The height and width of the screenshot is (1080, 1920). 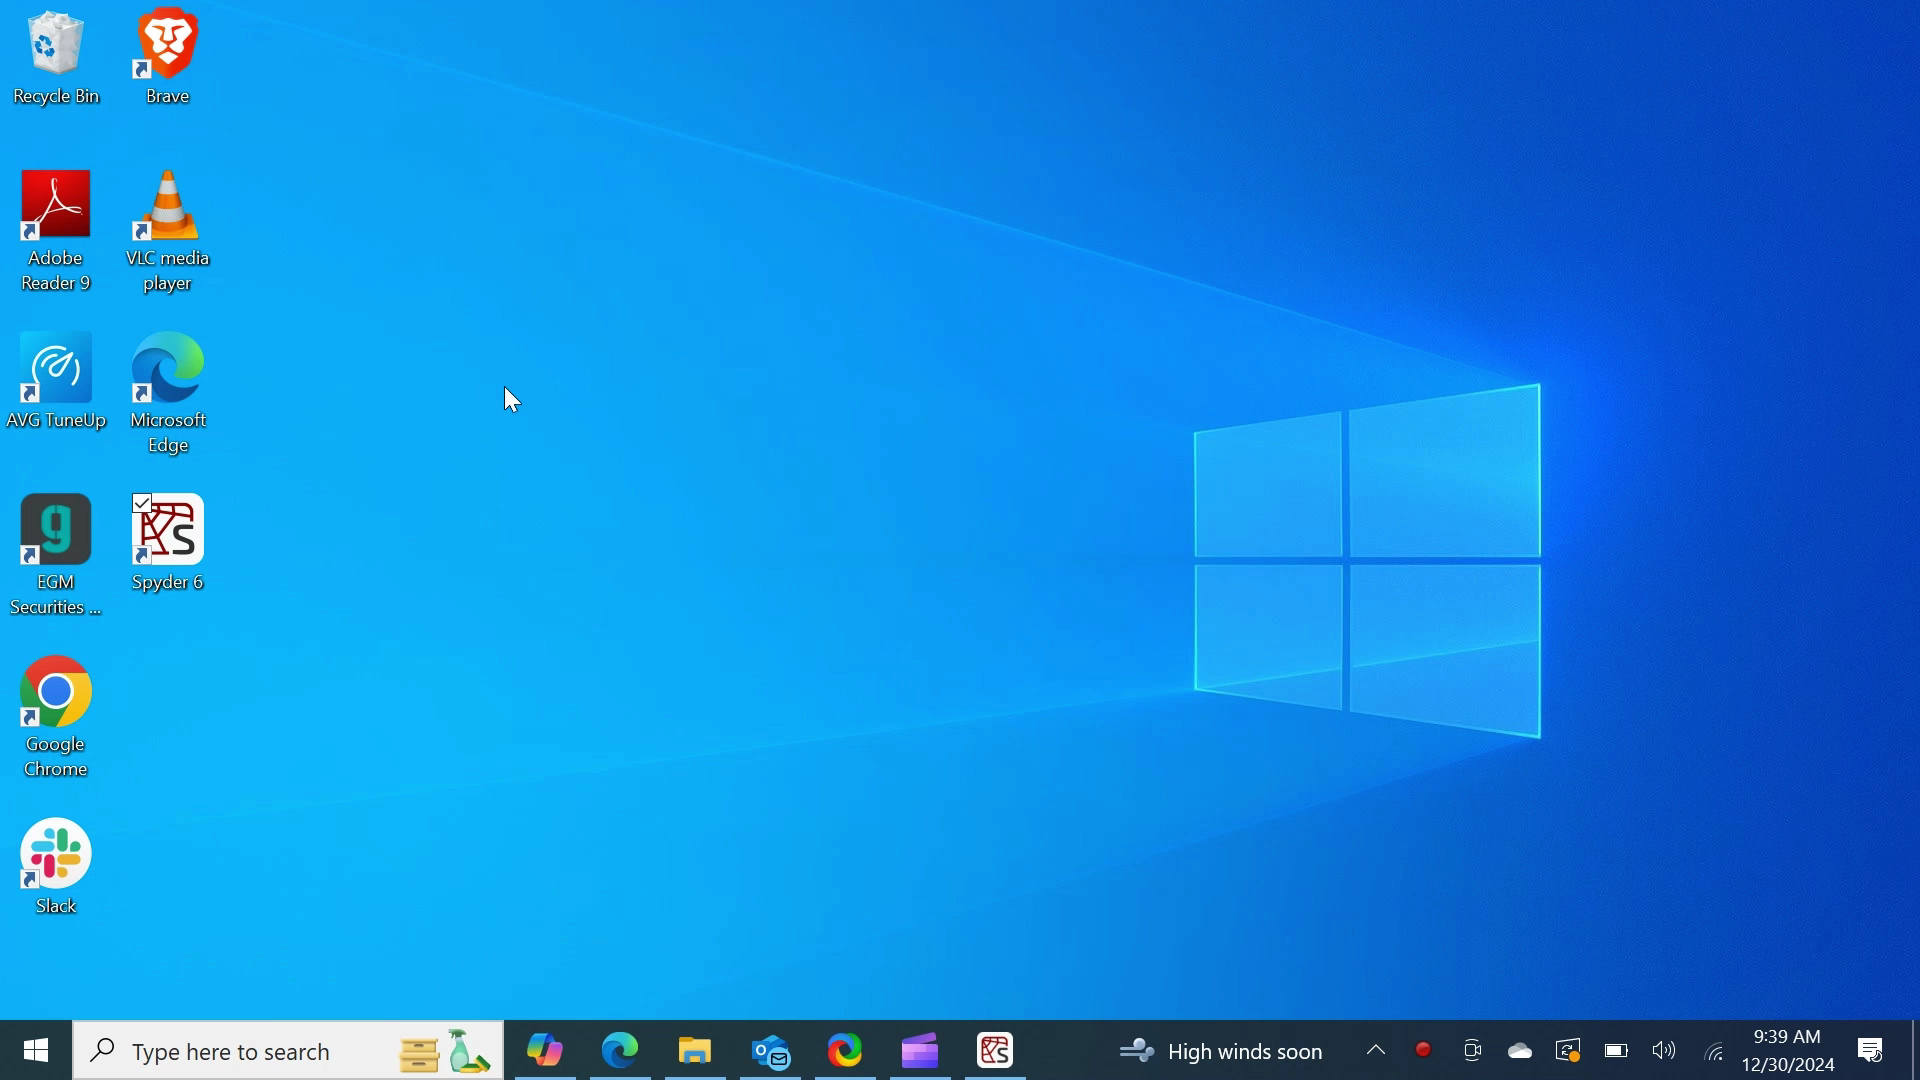 What do you see at coordinates (1376, 1051) in the screenshot?
I see `show hidden icons` at bounding box center [1376, 1051].